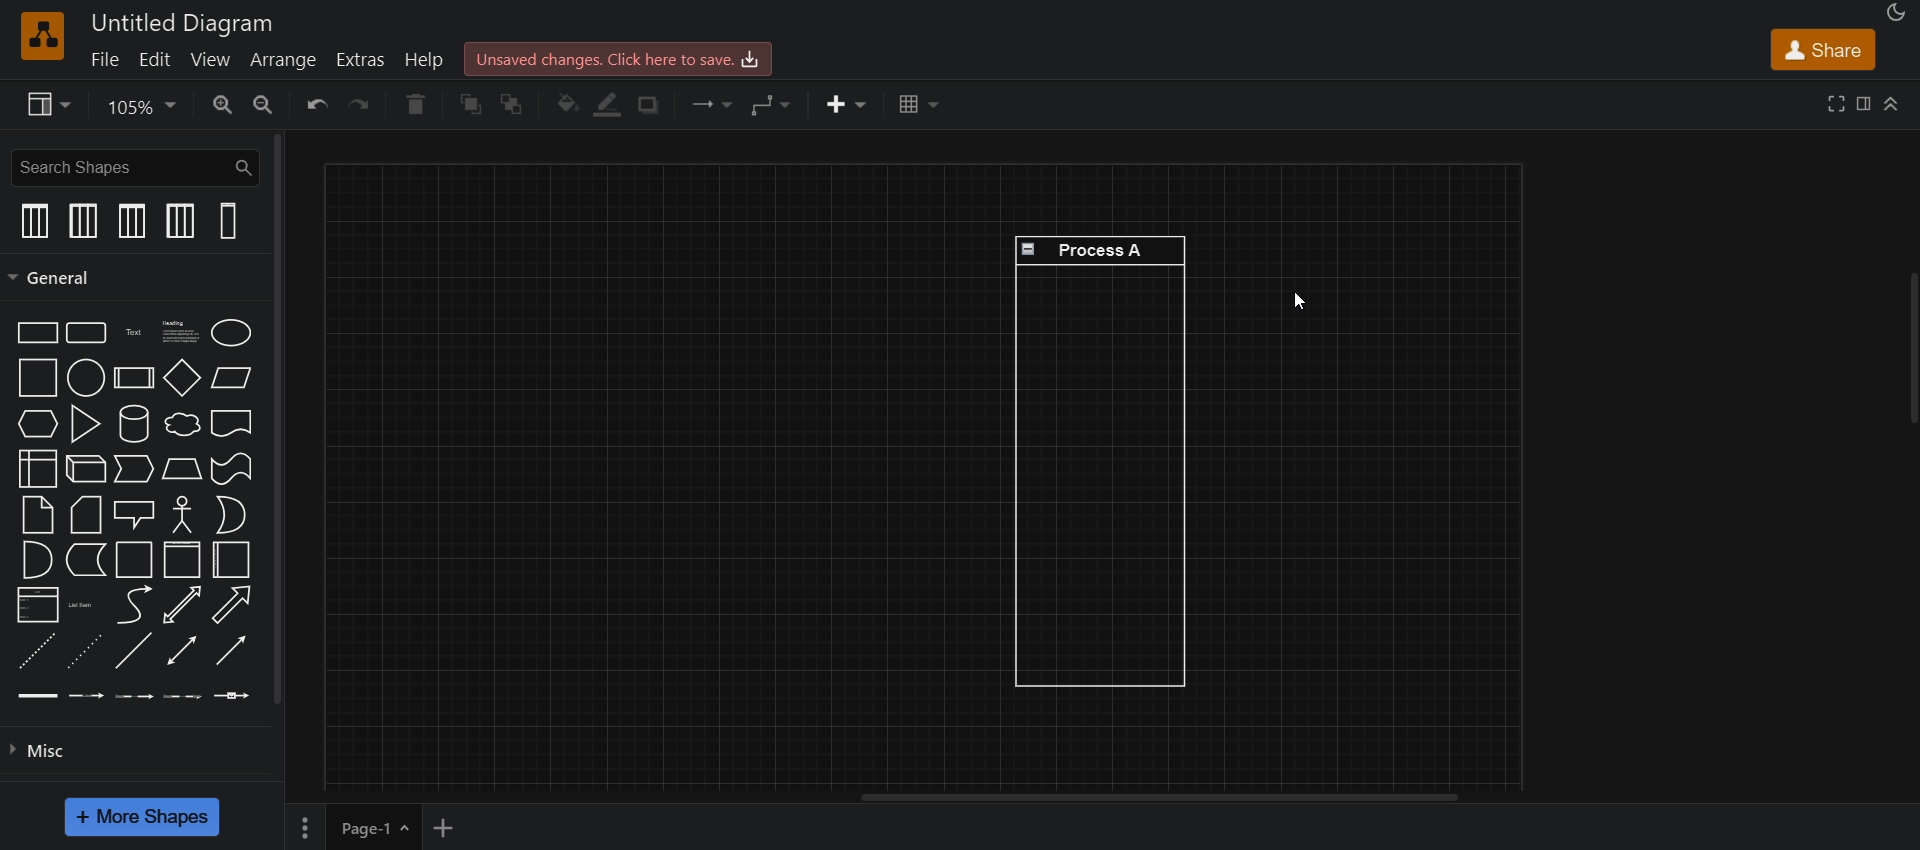  What do you see at coordinates (565, 104) in the screenshot?
I see `fill color` at bounding box center [565, 104].